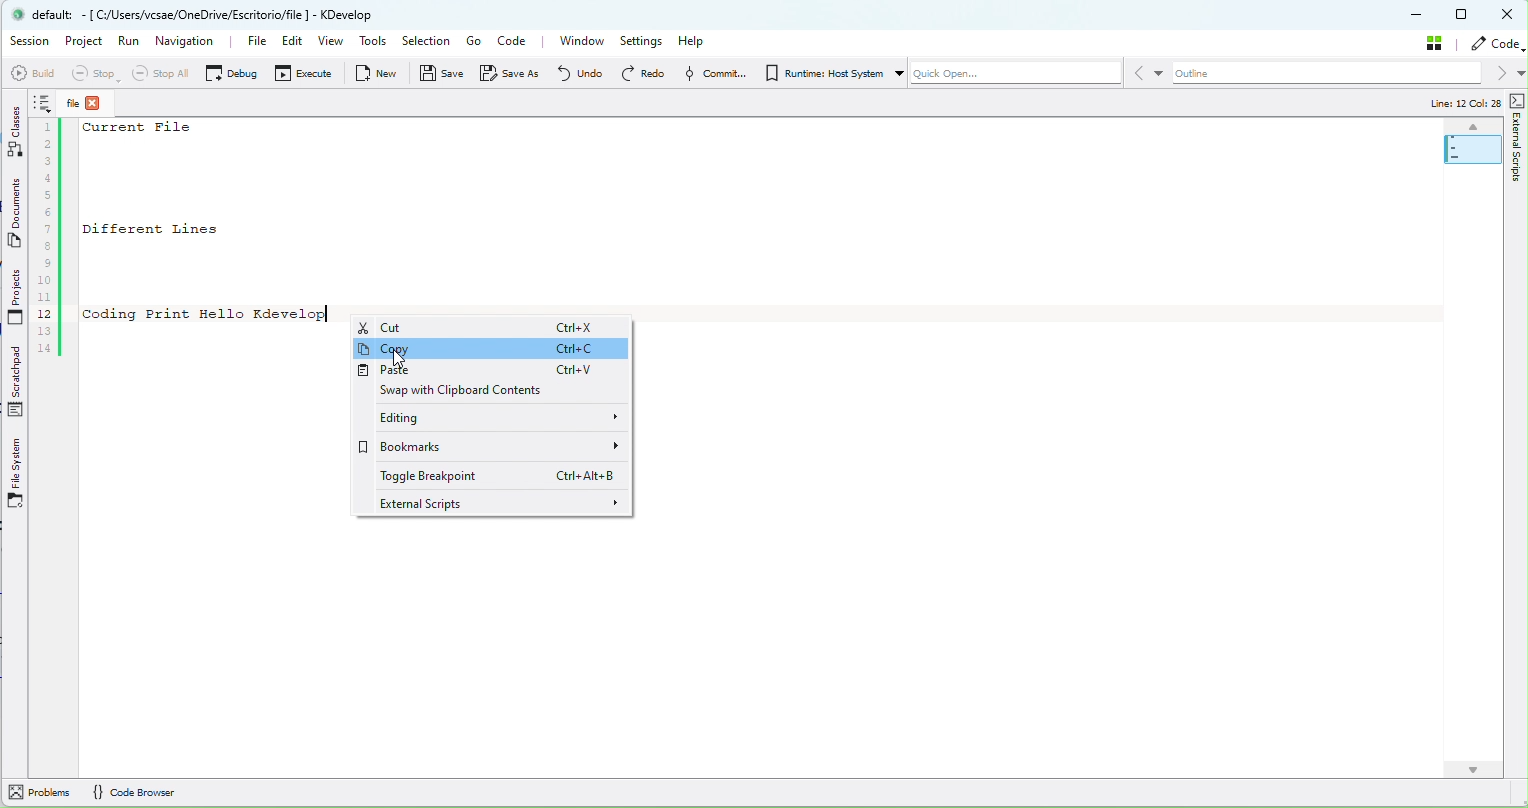 The width and height of the screenshot is (1528, 808). I want to click on Paste Ctrl+V, so click(491, 371).